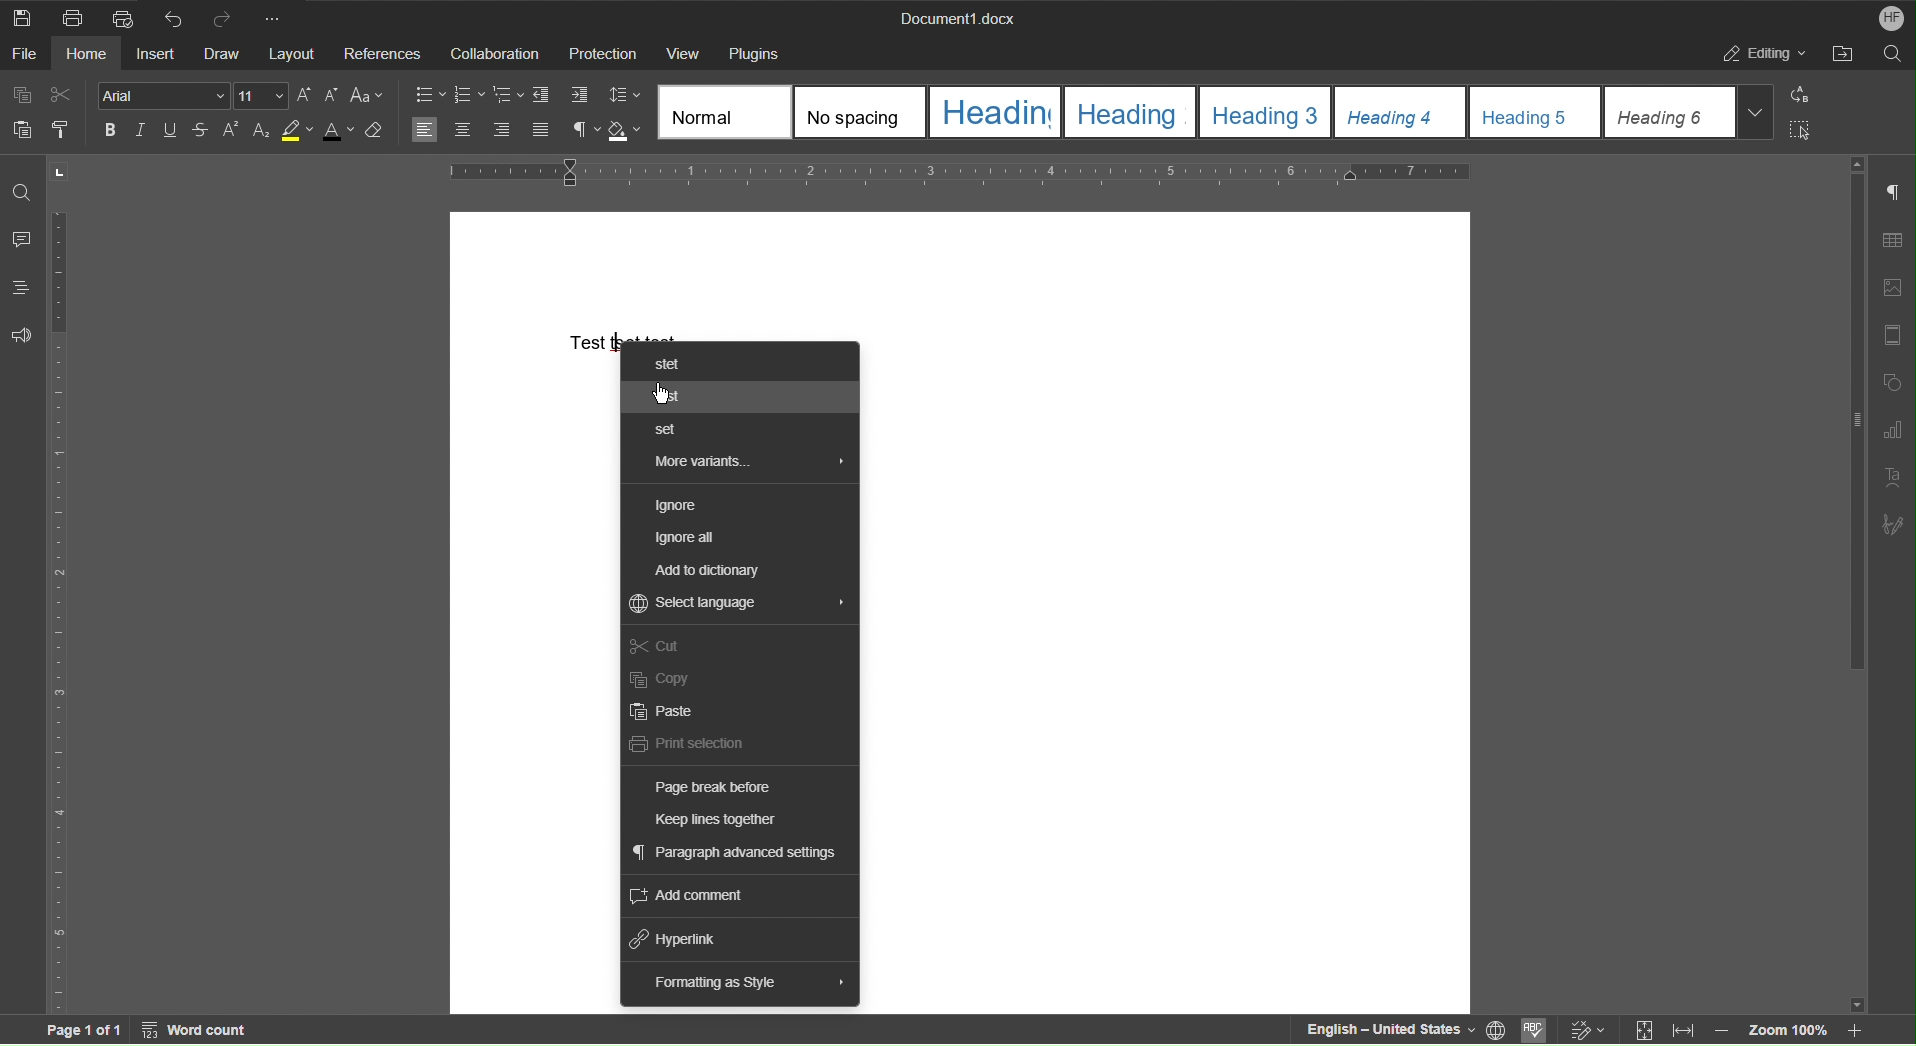 The image size is (1916, 1046). I want to click on Find, so click(22, 192).